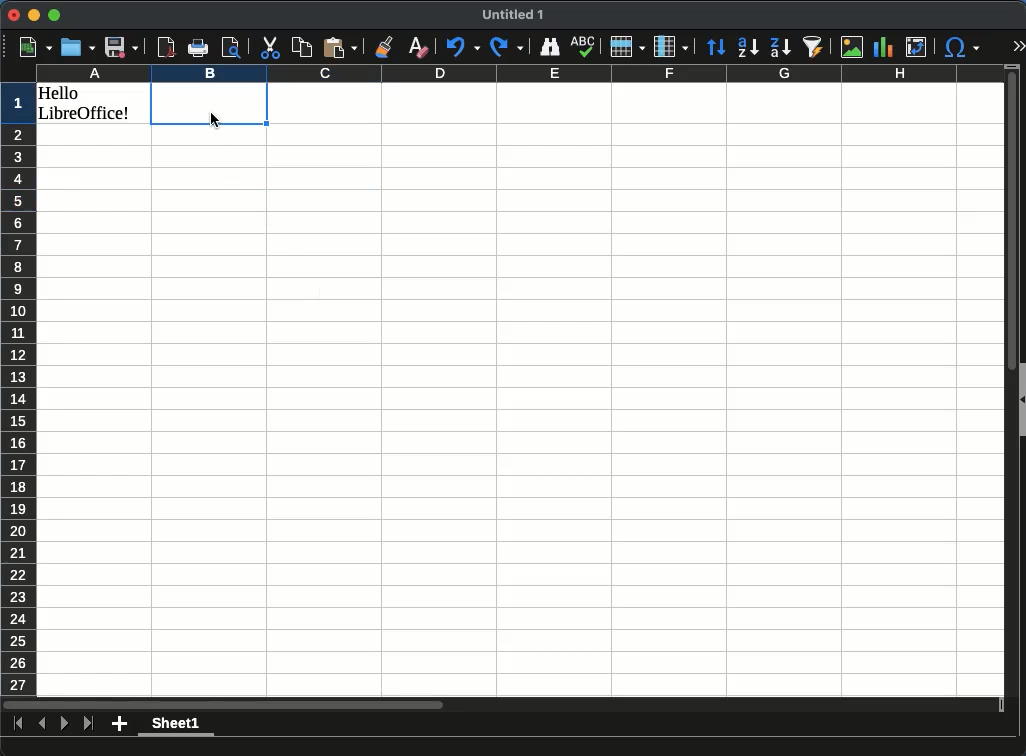 This screenshot has height=756, width=1026. Describe the element at coordinates (810, 44) in the screenshot. I see `autofilter` at that location.